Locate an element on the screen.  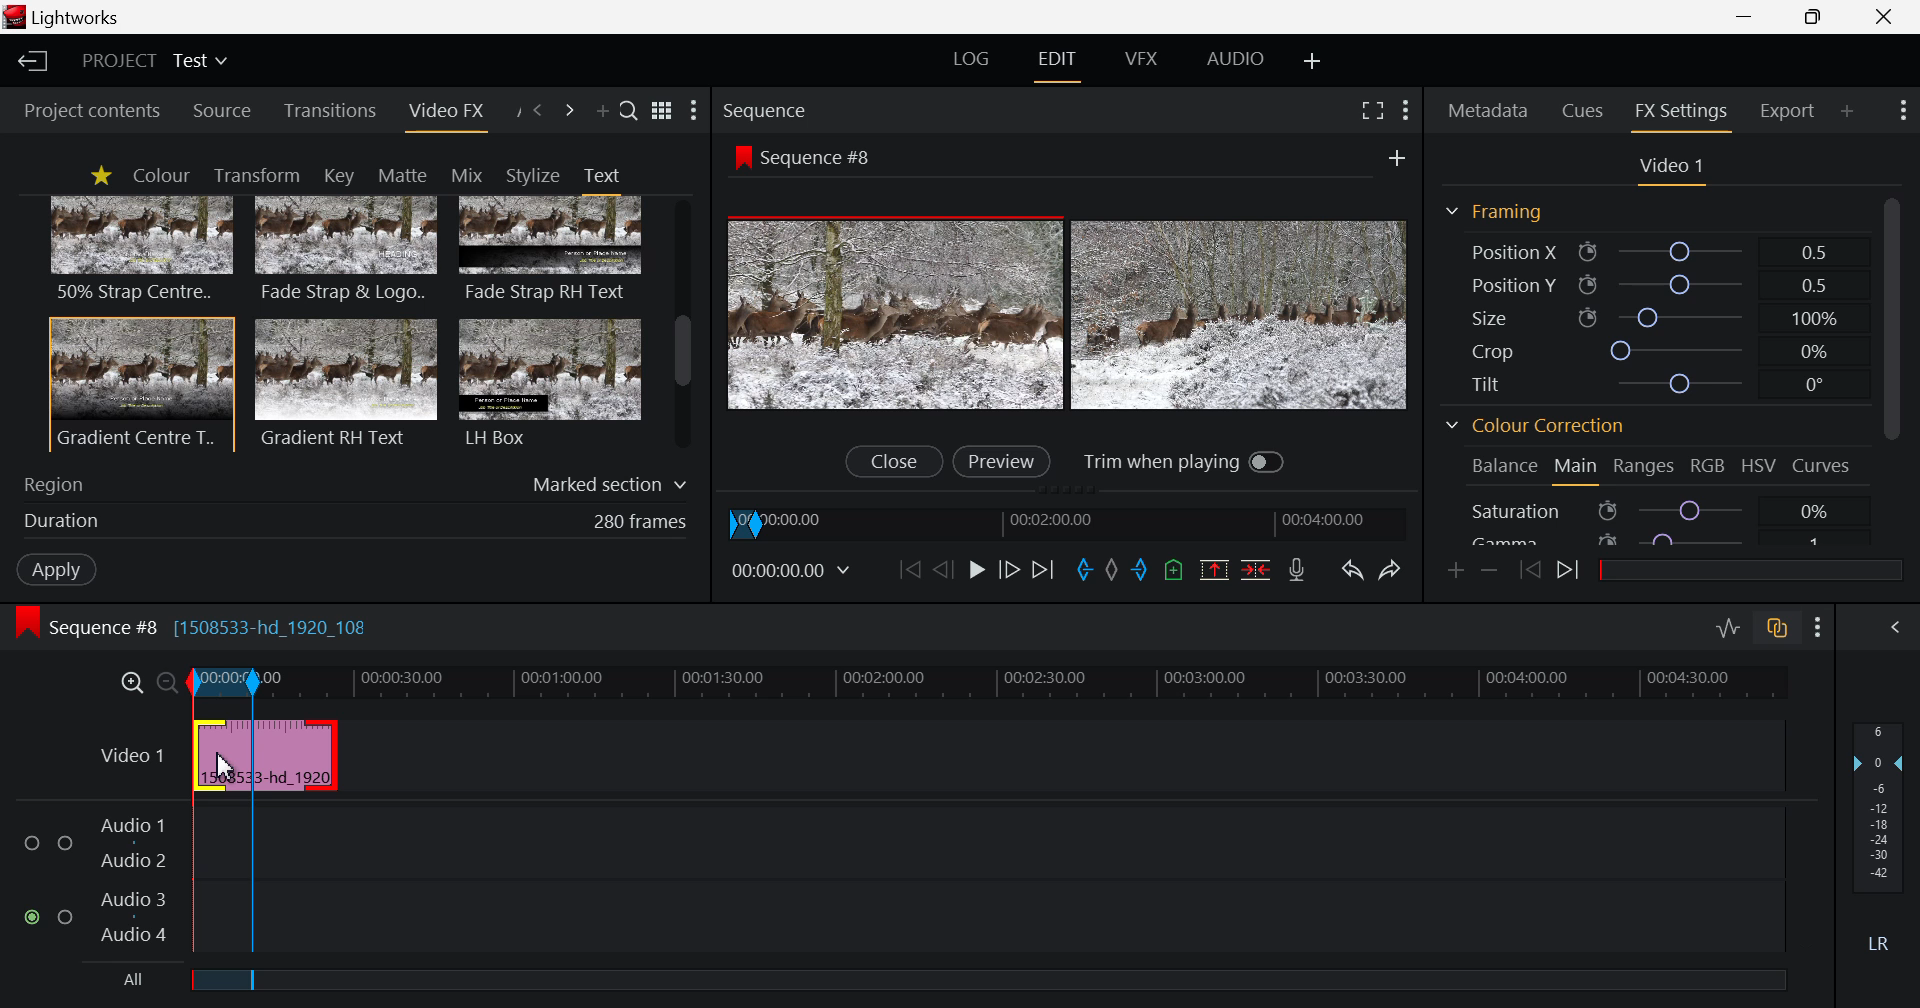
audio 4 is located at coordinates (130, 937).